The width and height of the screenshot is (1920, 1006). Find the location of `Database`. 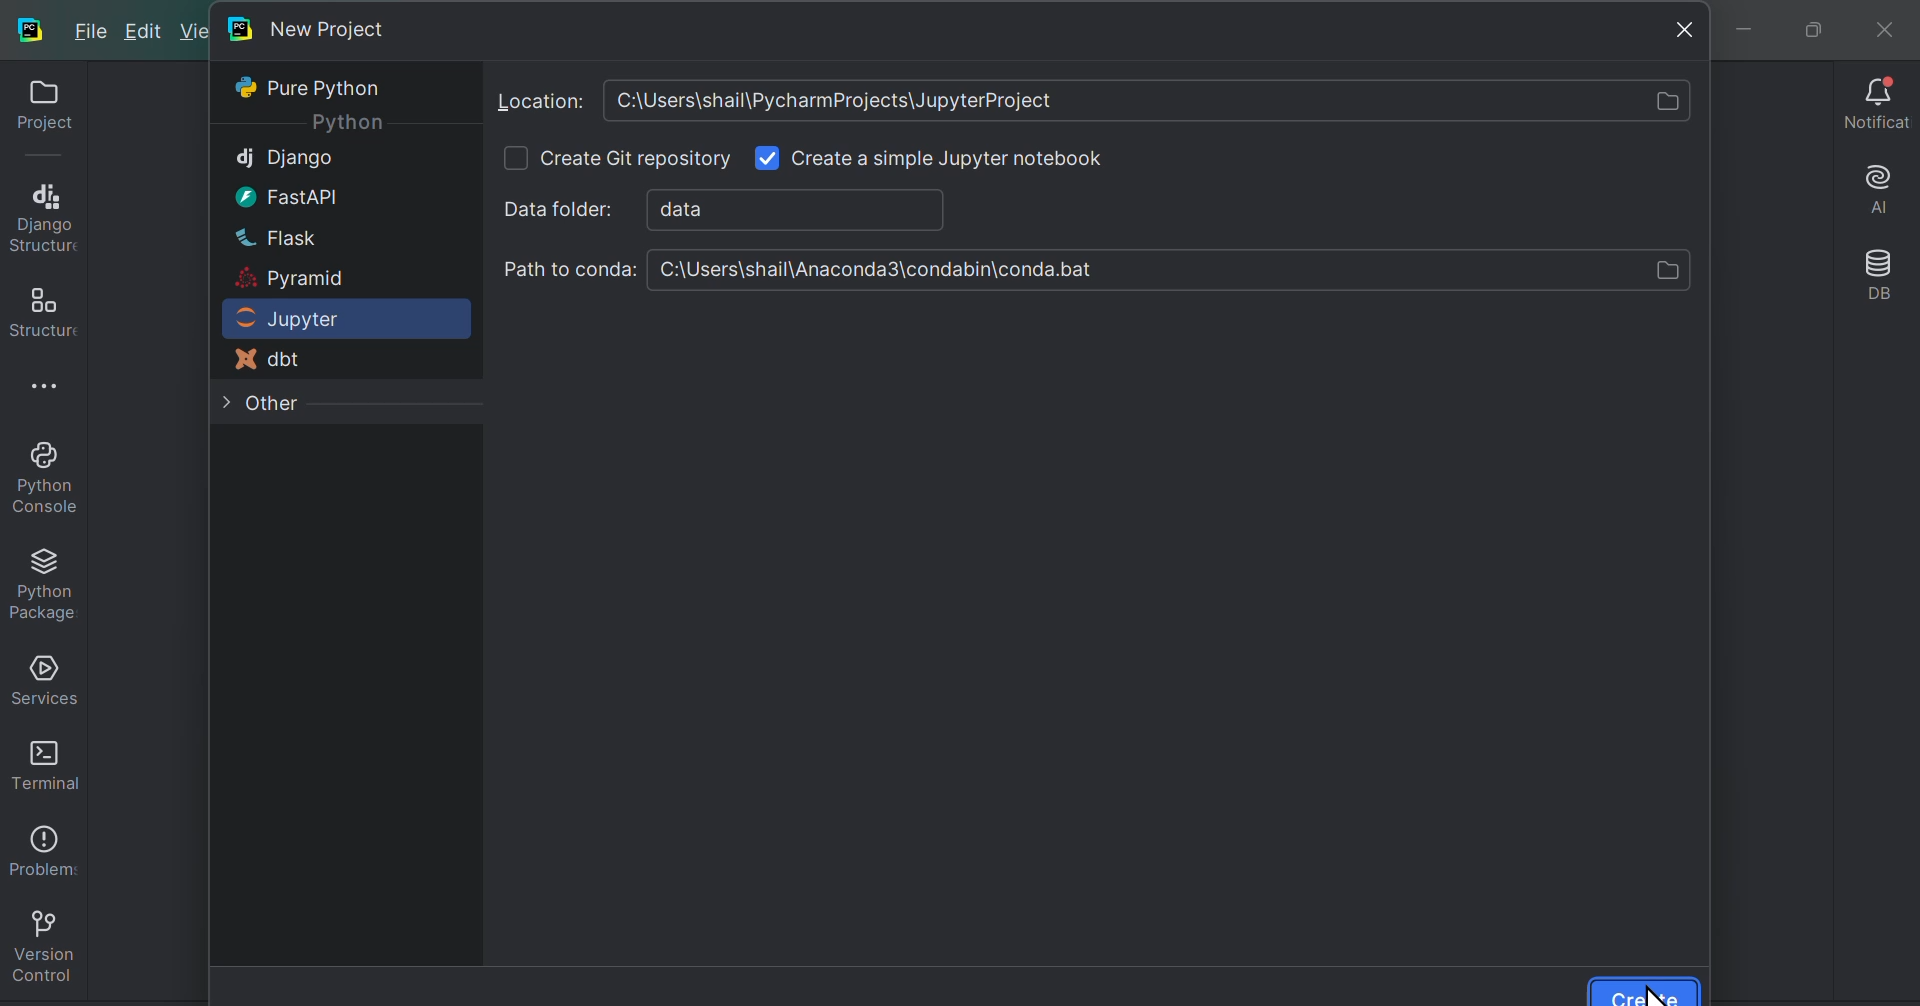

Database is located at coordinates (1877, 276).